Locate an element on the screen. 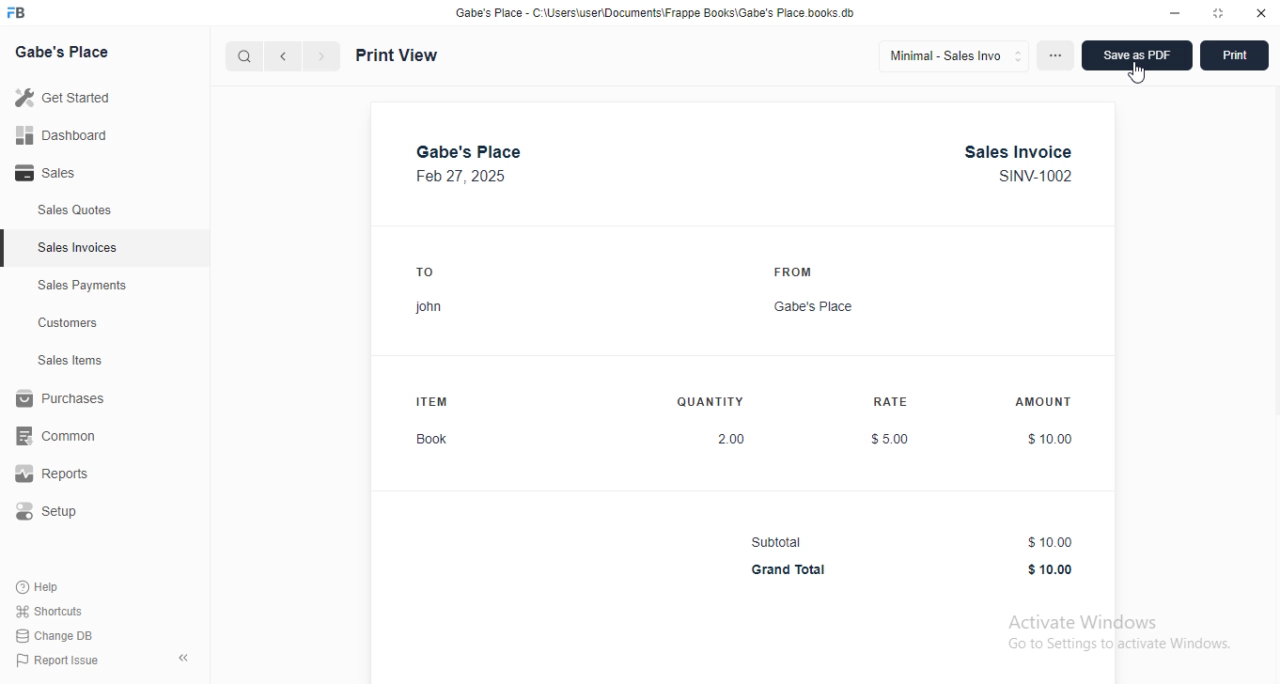 The width and height of the screenshot is (1280, 684). FB-logo is located at coordinates (15, 12).